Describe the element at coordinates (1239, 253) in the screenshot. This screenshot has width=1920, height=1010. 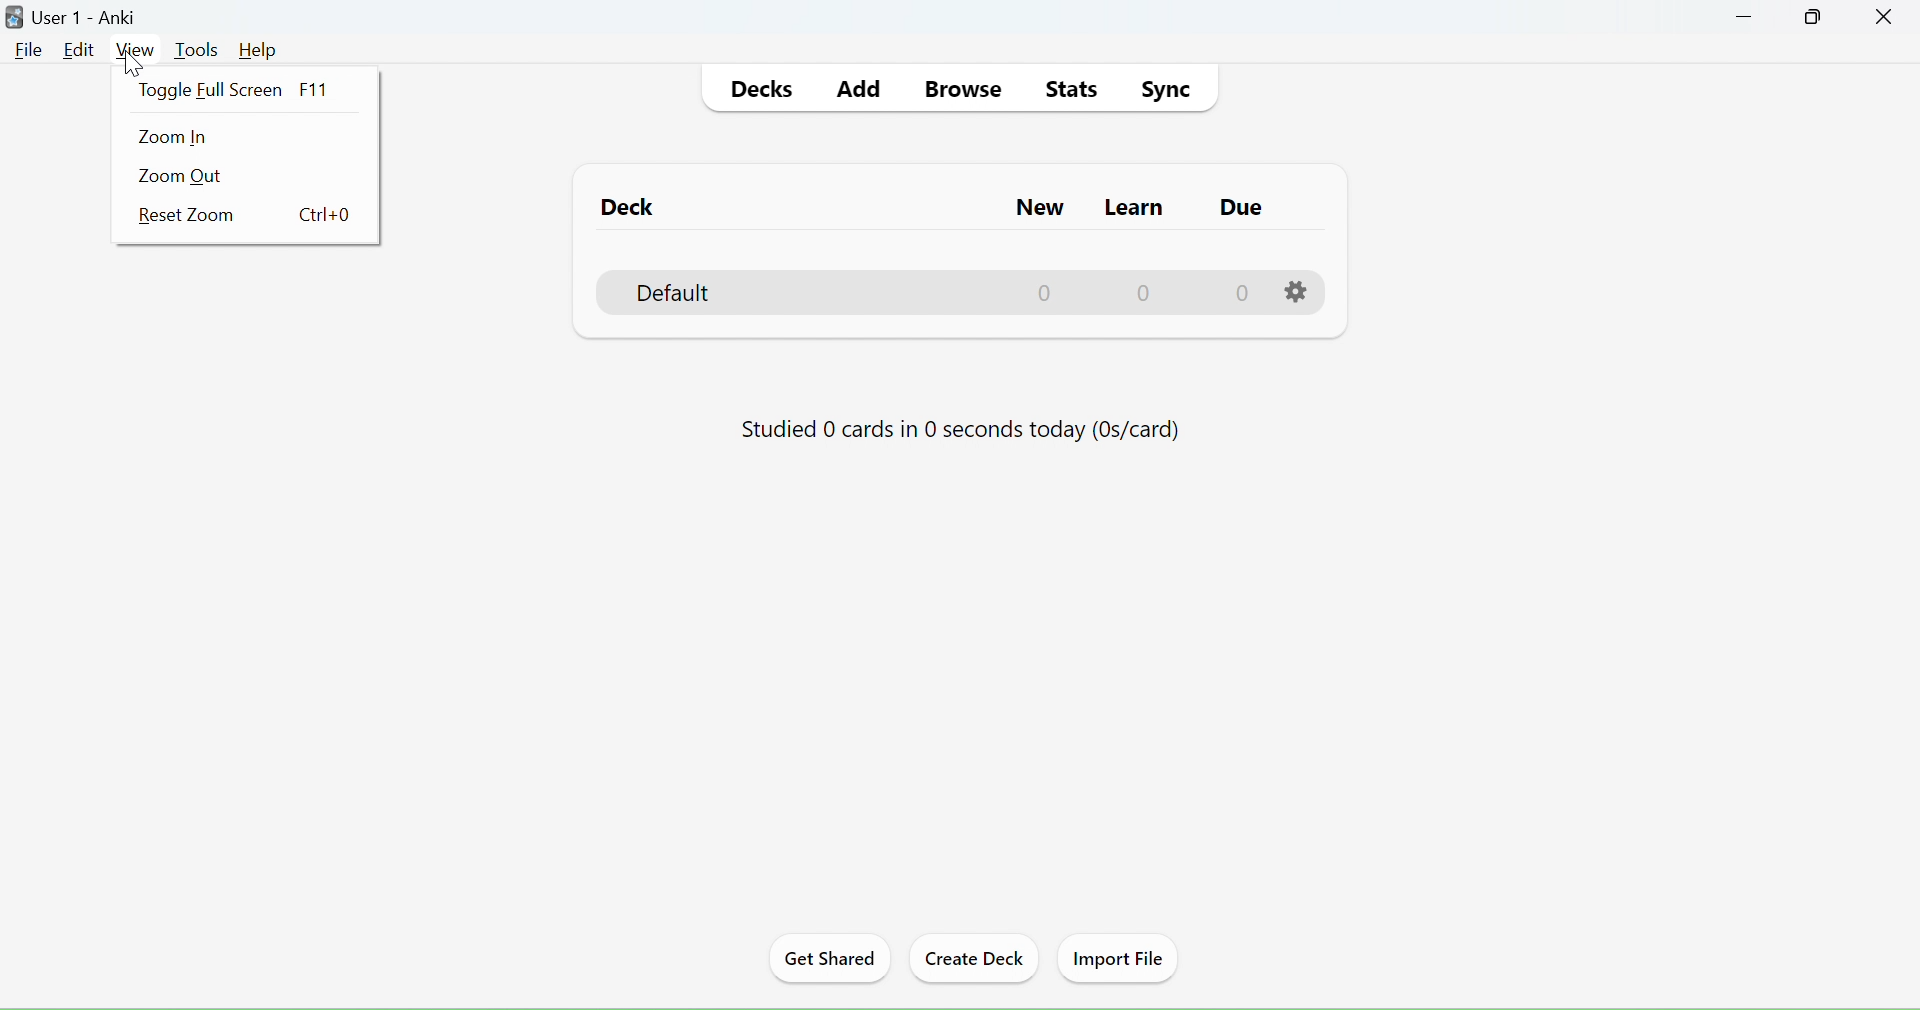
I see `due` at that location.